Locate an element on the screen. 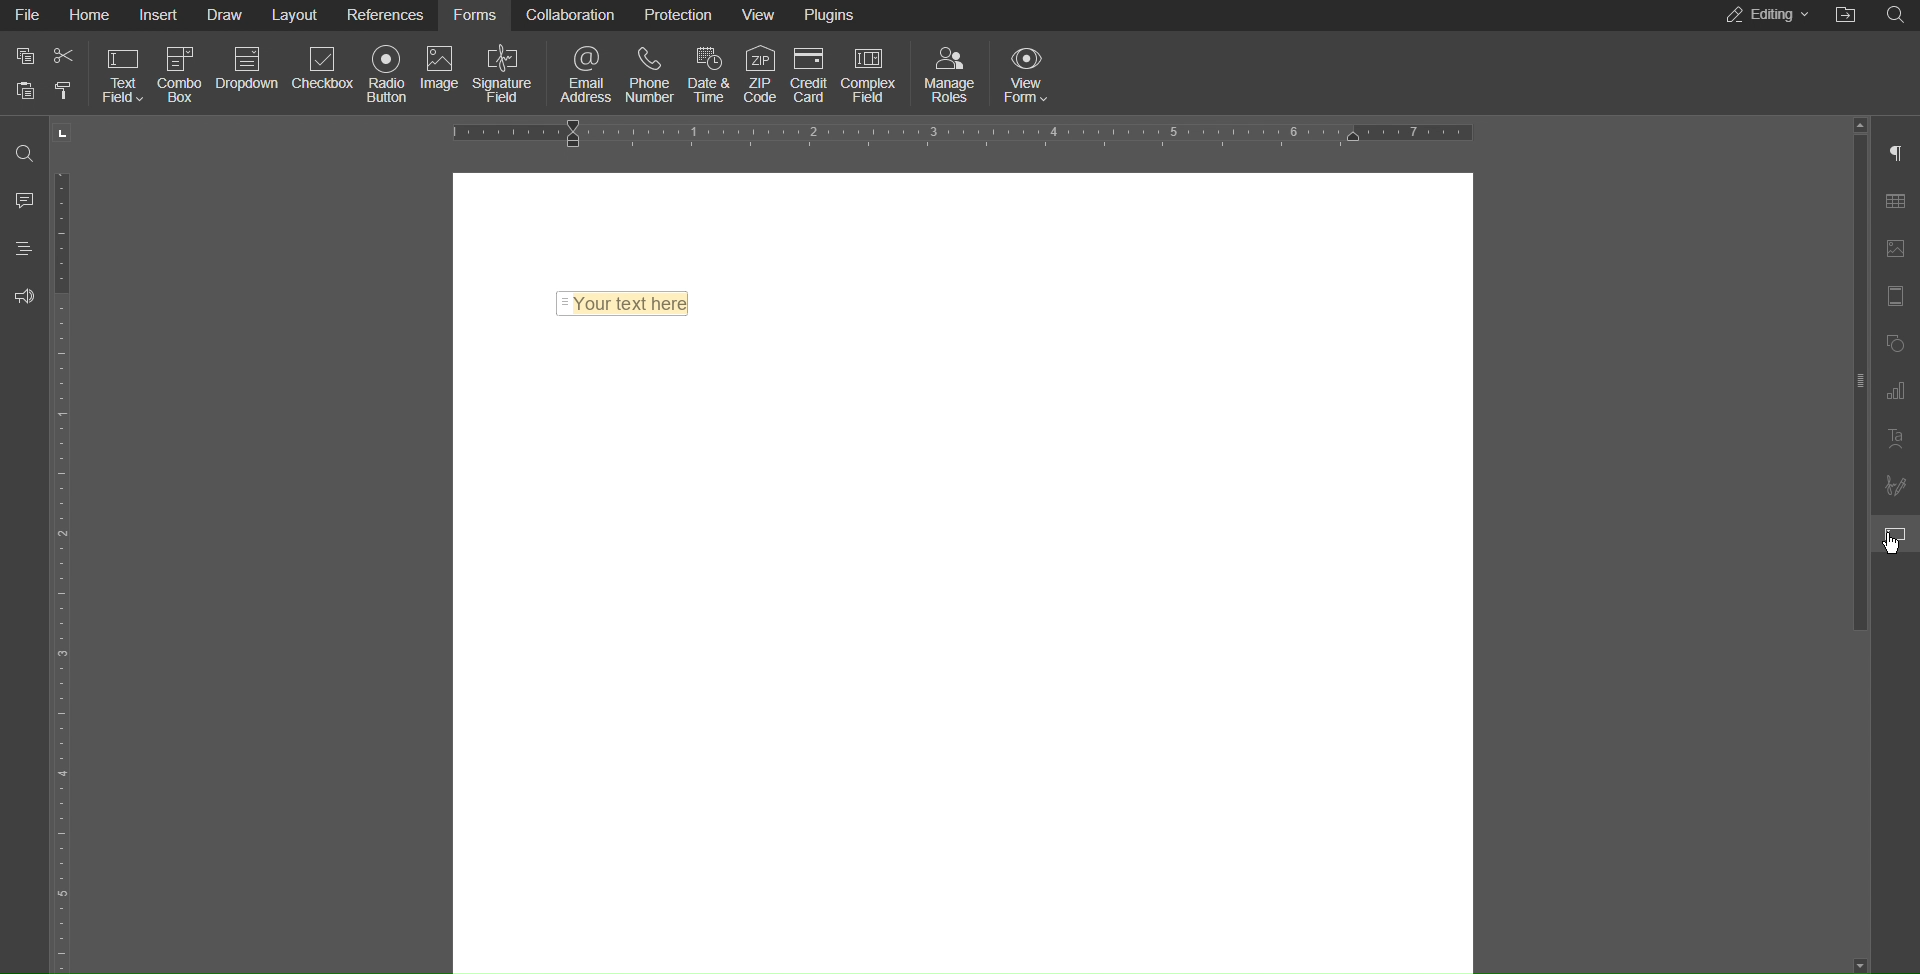  Search is located at coordinates (1900, 15).